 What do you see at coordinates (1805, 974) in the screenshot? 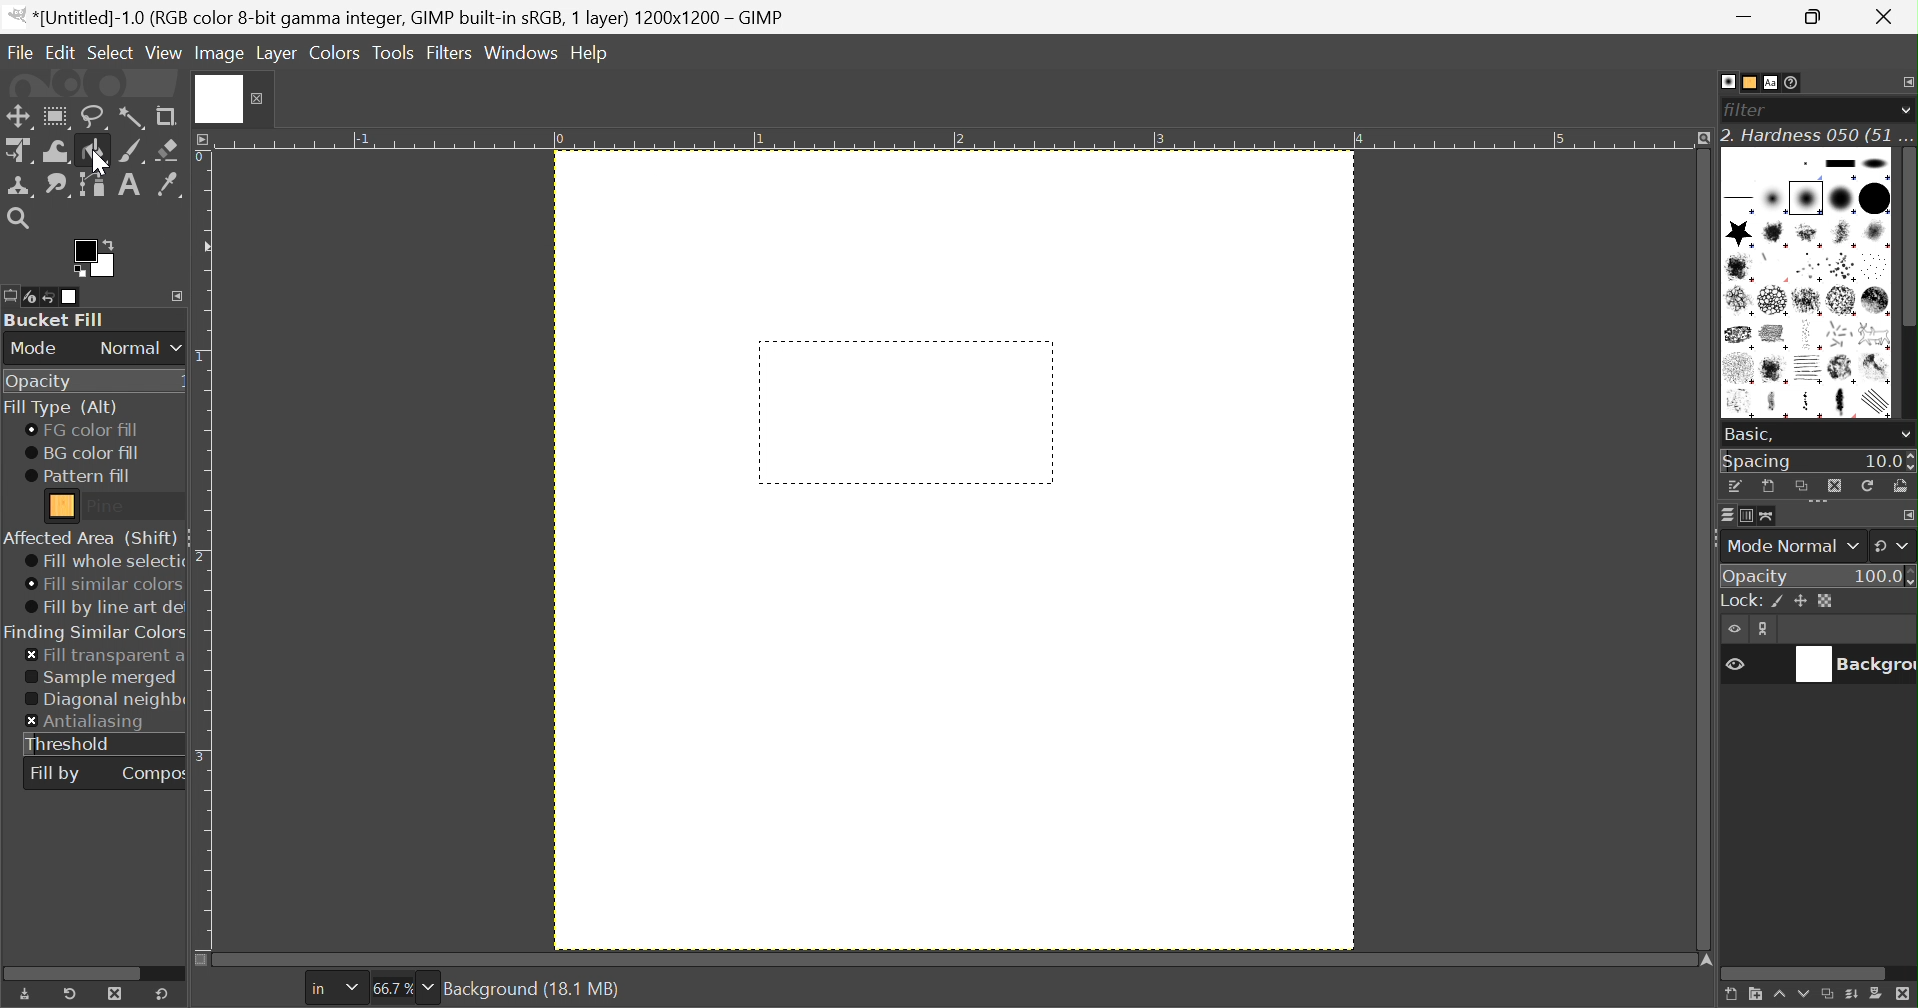
I see `Scroll bar` at bounding box center [1805, 974].